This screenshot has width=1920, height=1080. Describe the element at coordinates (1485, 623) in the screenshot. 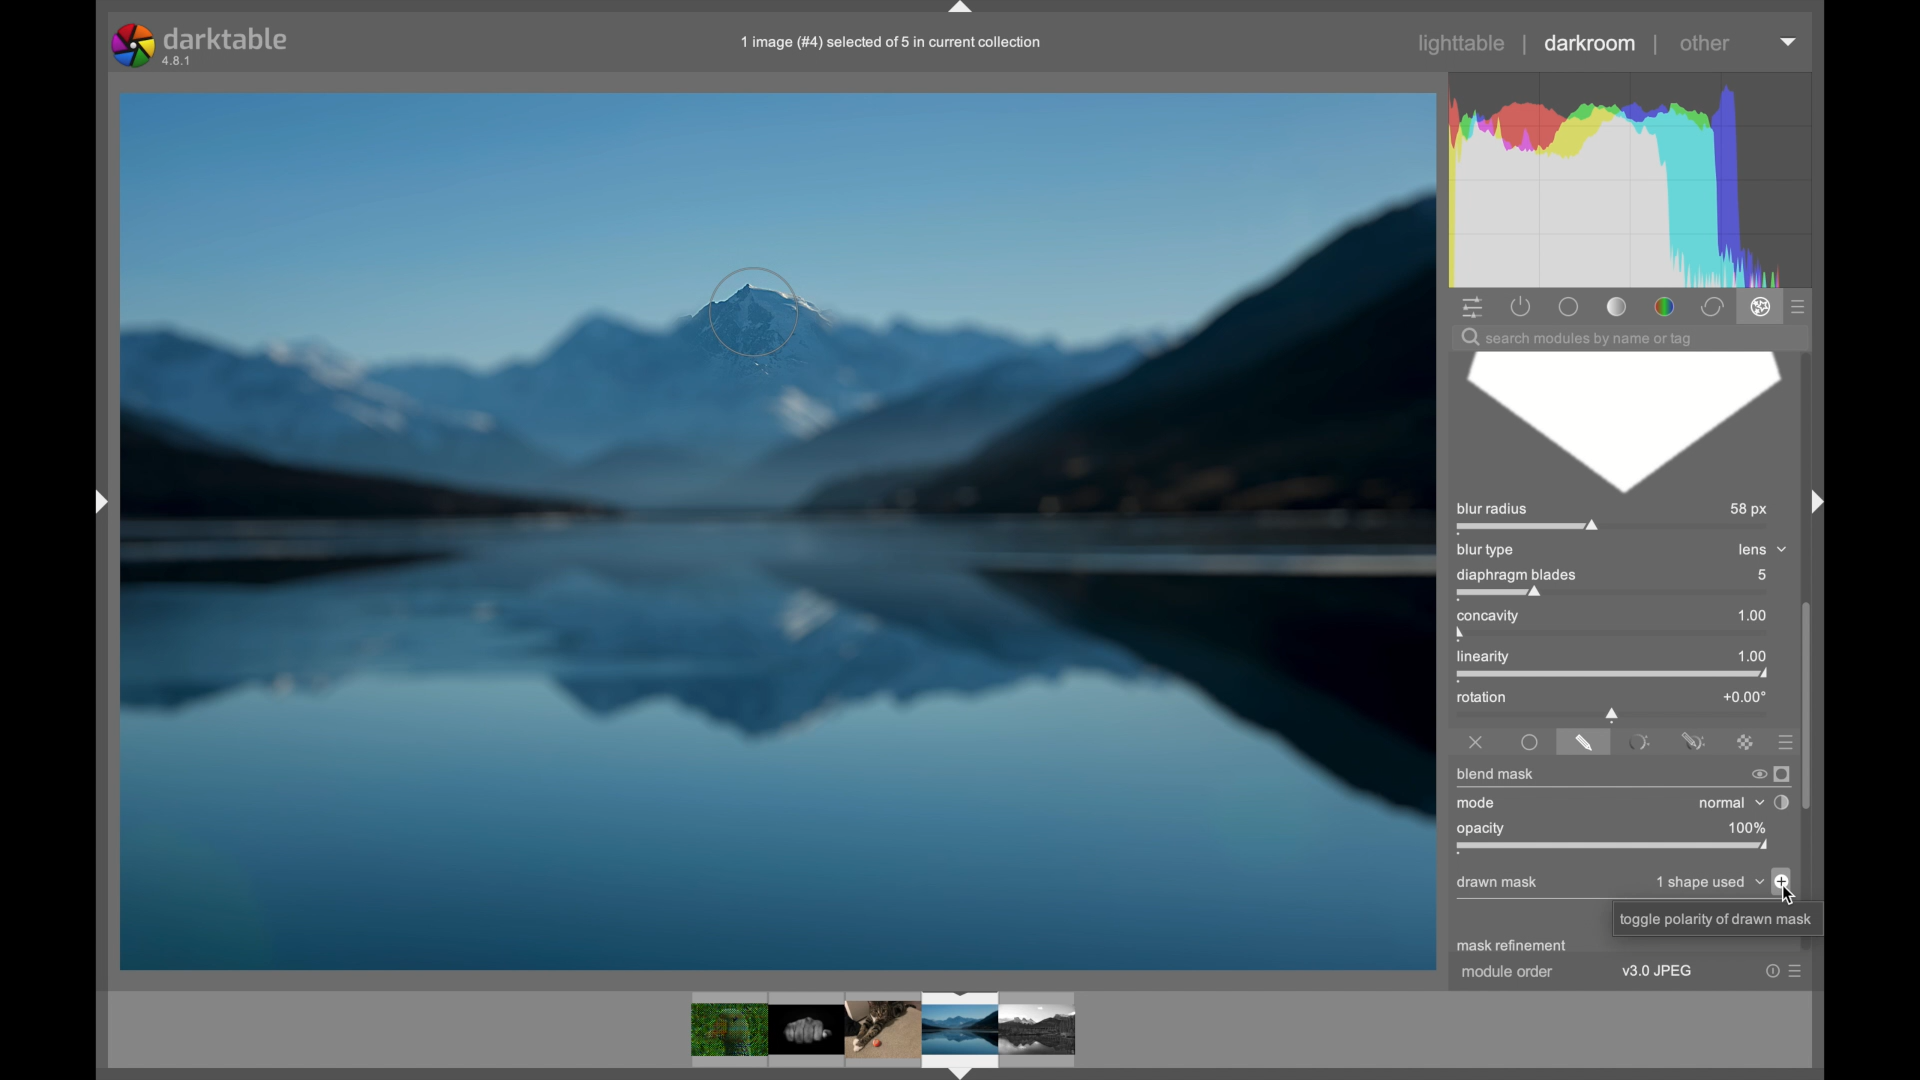

I see `concavity` at that location.